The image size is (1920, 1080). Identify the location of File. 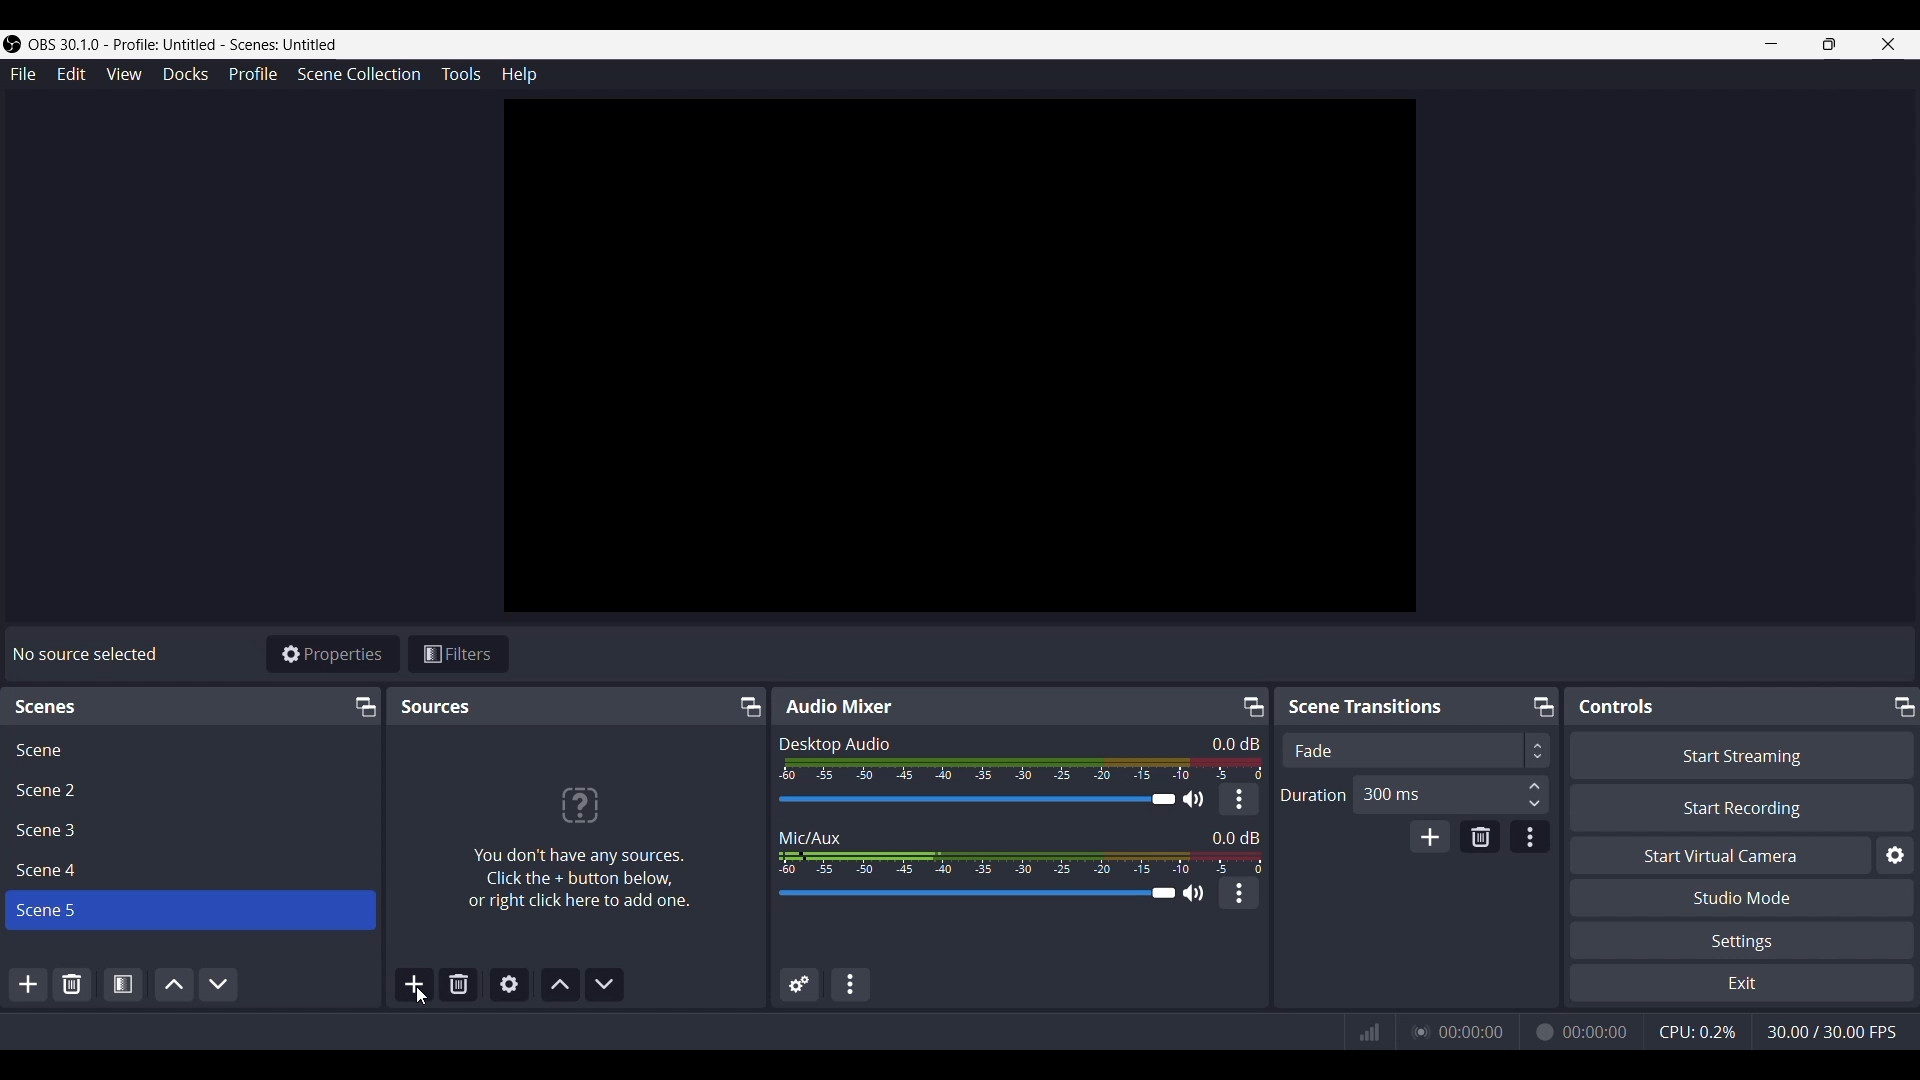
(21, 73).